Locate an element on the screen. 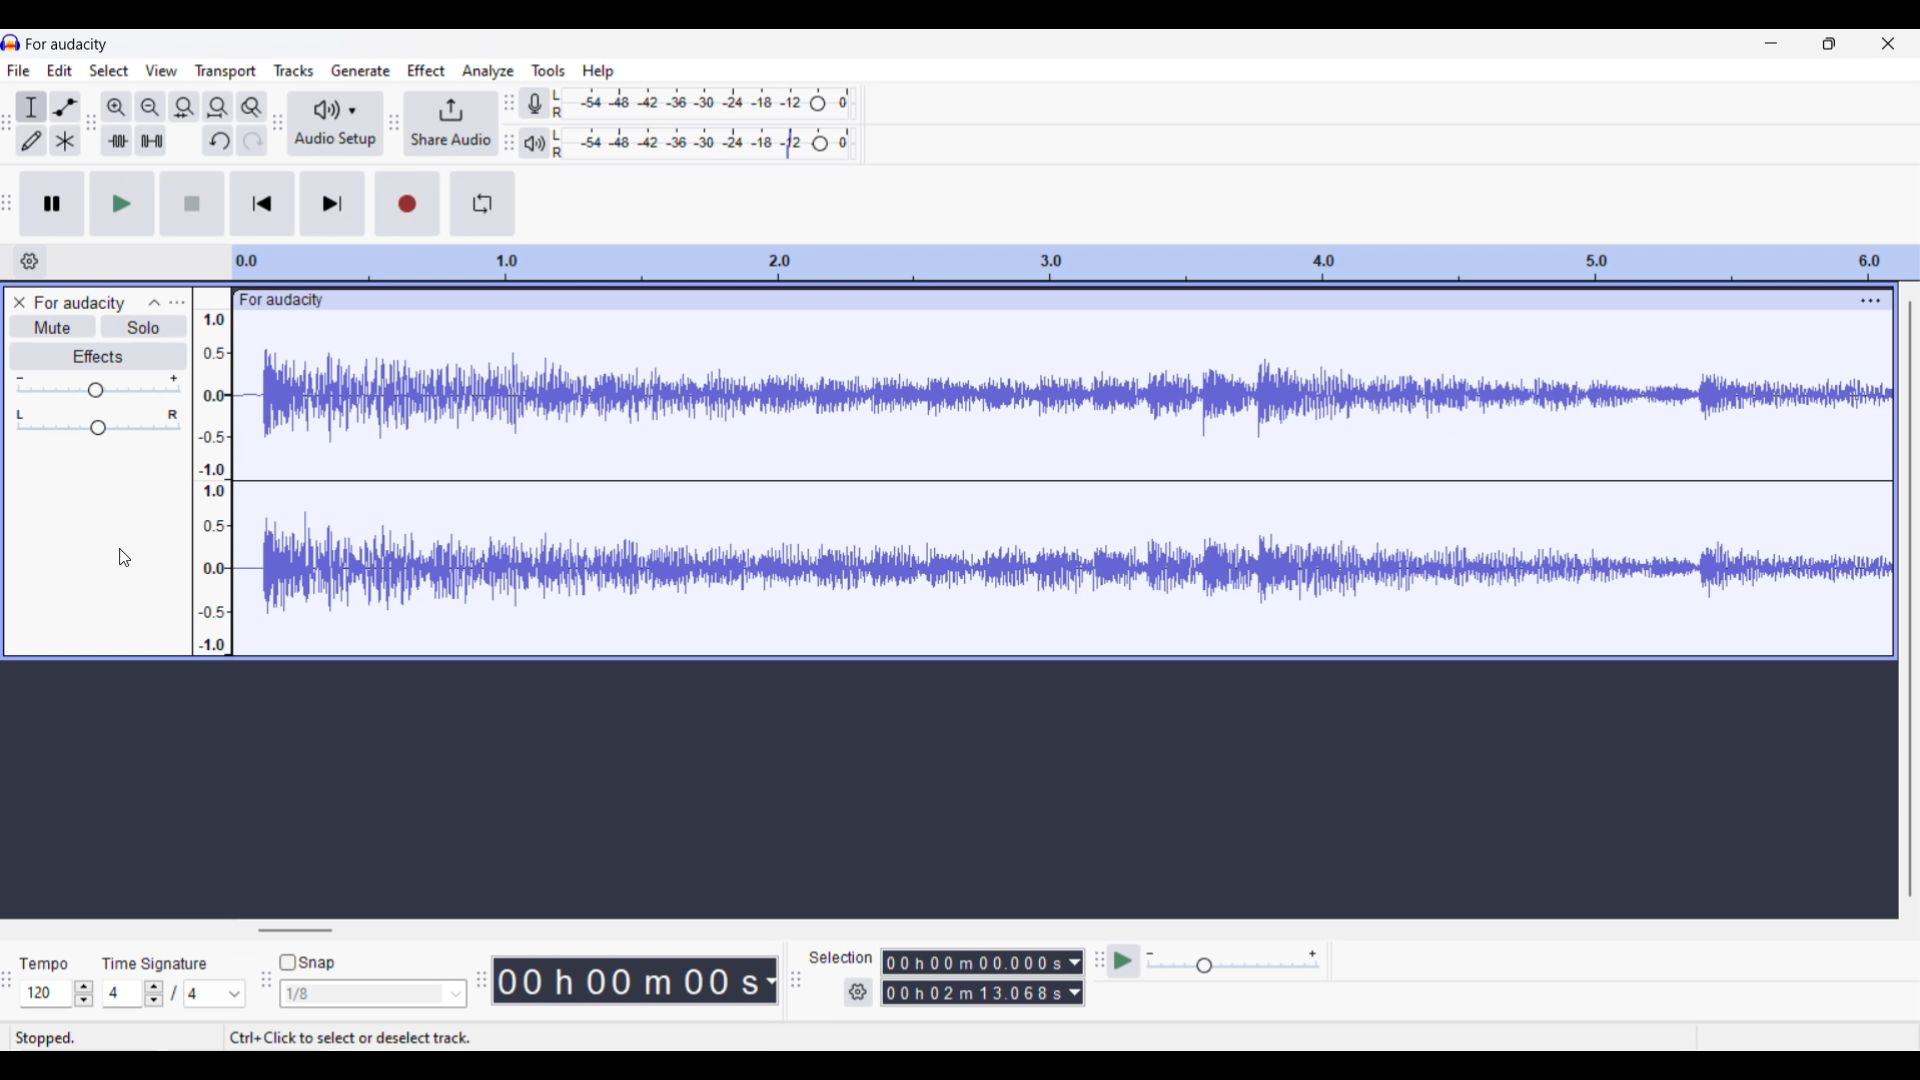 This screenshot has width=1920, height=1080. selection is located at coordinates (840, 956).